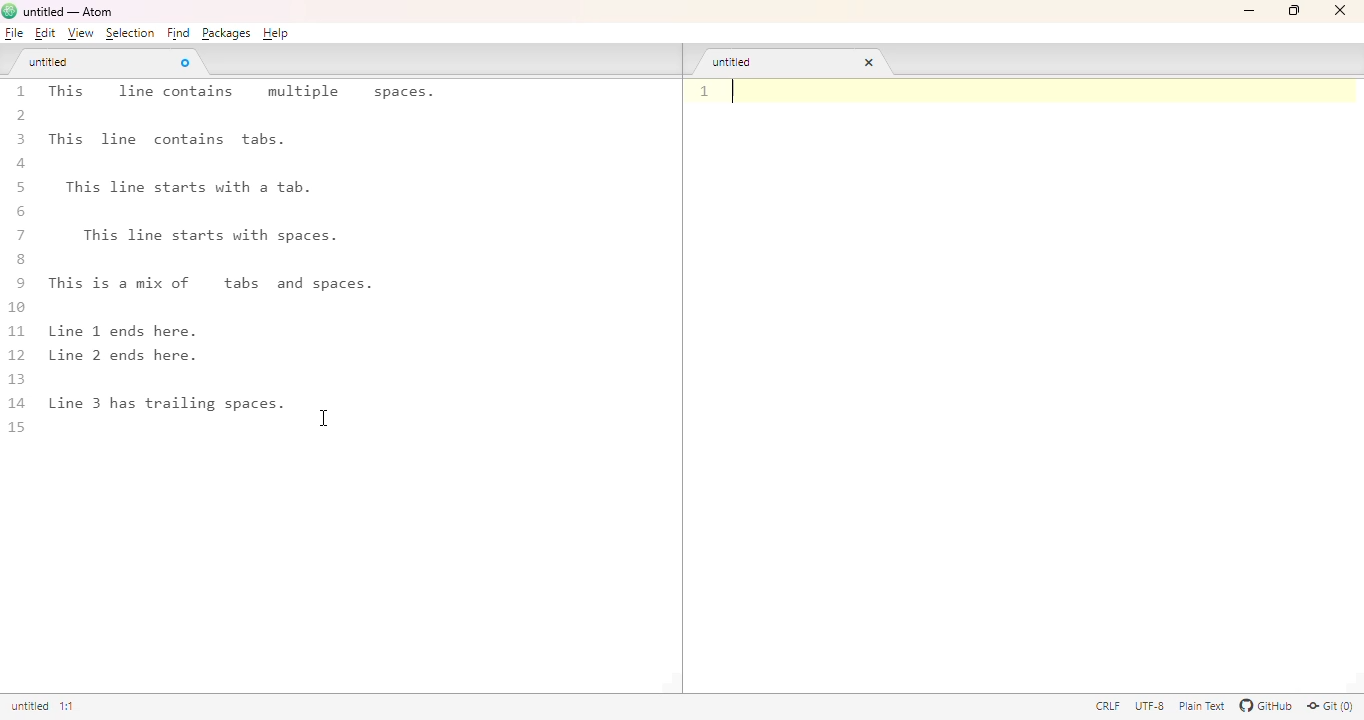 The width and height of the screenshot is (1364, 720). I want to click on CRLF, so click(1106, 705).